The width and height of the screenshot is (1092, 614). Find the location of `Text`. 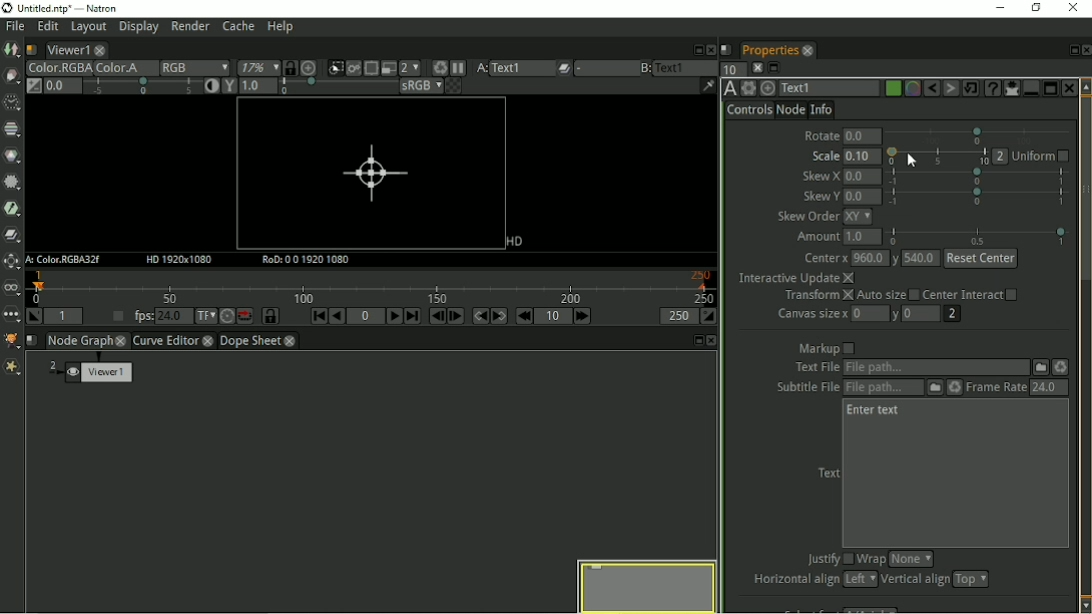

Text is located at coordinates (827, 473).